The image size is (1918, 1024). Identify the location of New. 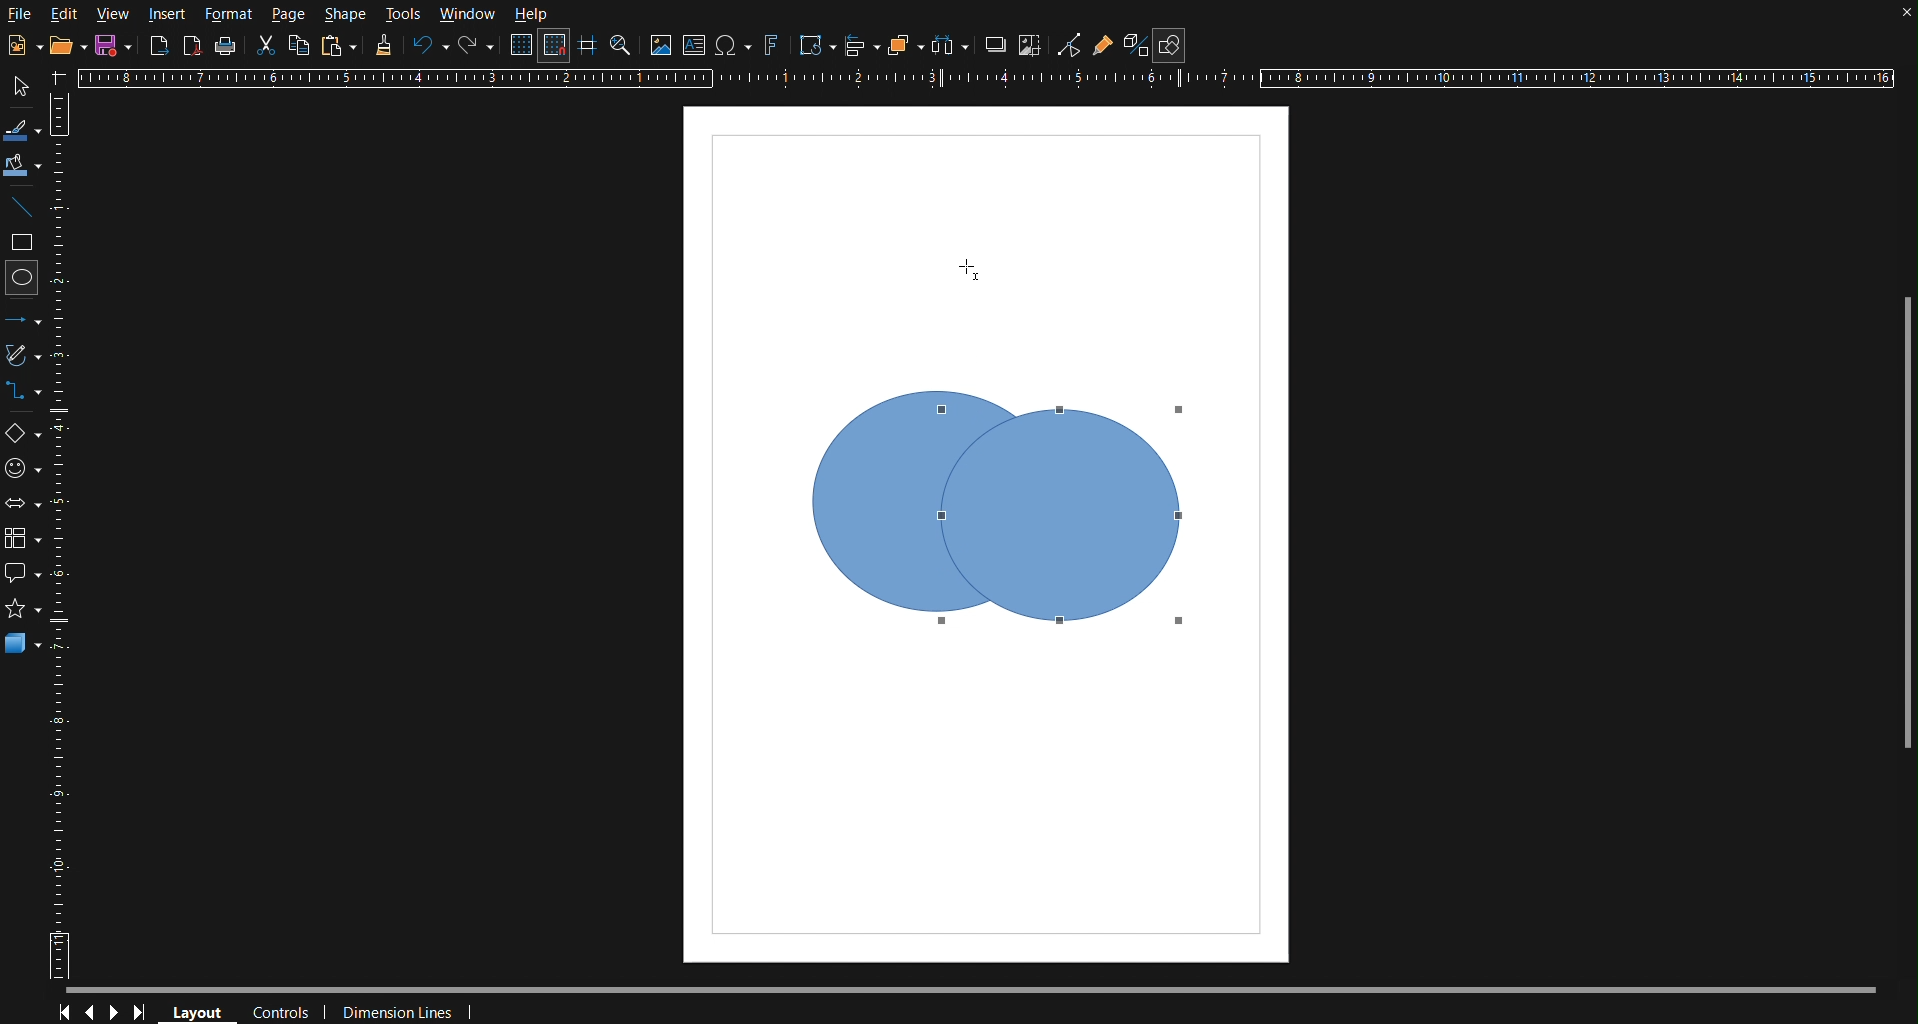
(110, 47).